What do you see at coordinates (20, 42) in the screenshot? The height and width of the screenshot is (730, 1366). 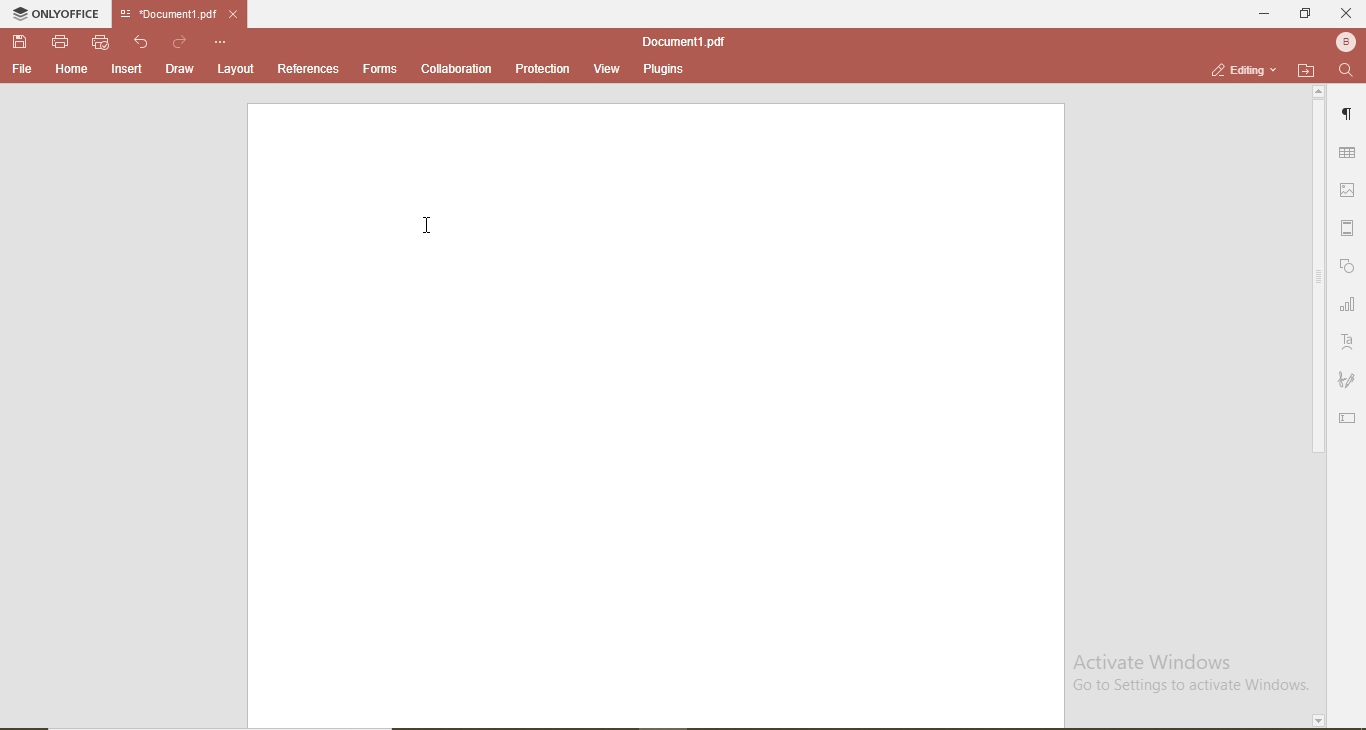 I see `save` at bounding box center [20, 42].